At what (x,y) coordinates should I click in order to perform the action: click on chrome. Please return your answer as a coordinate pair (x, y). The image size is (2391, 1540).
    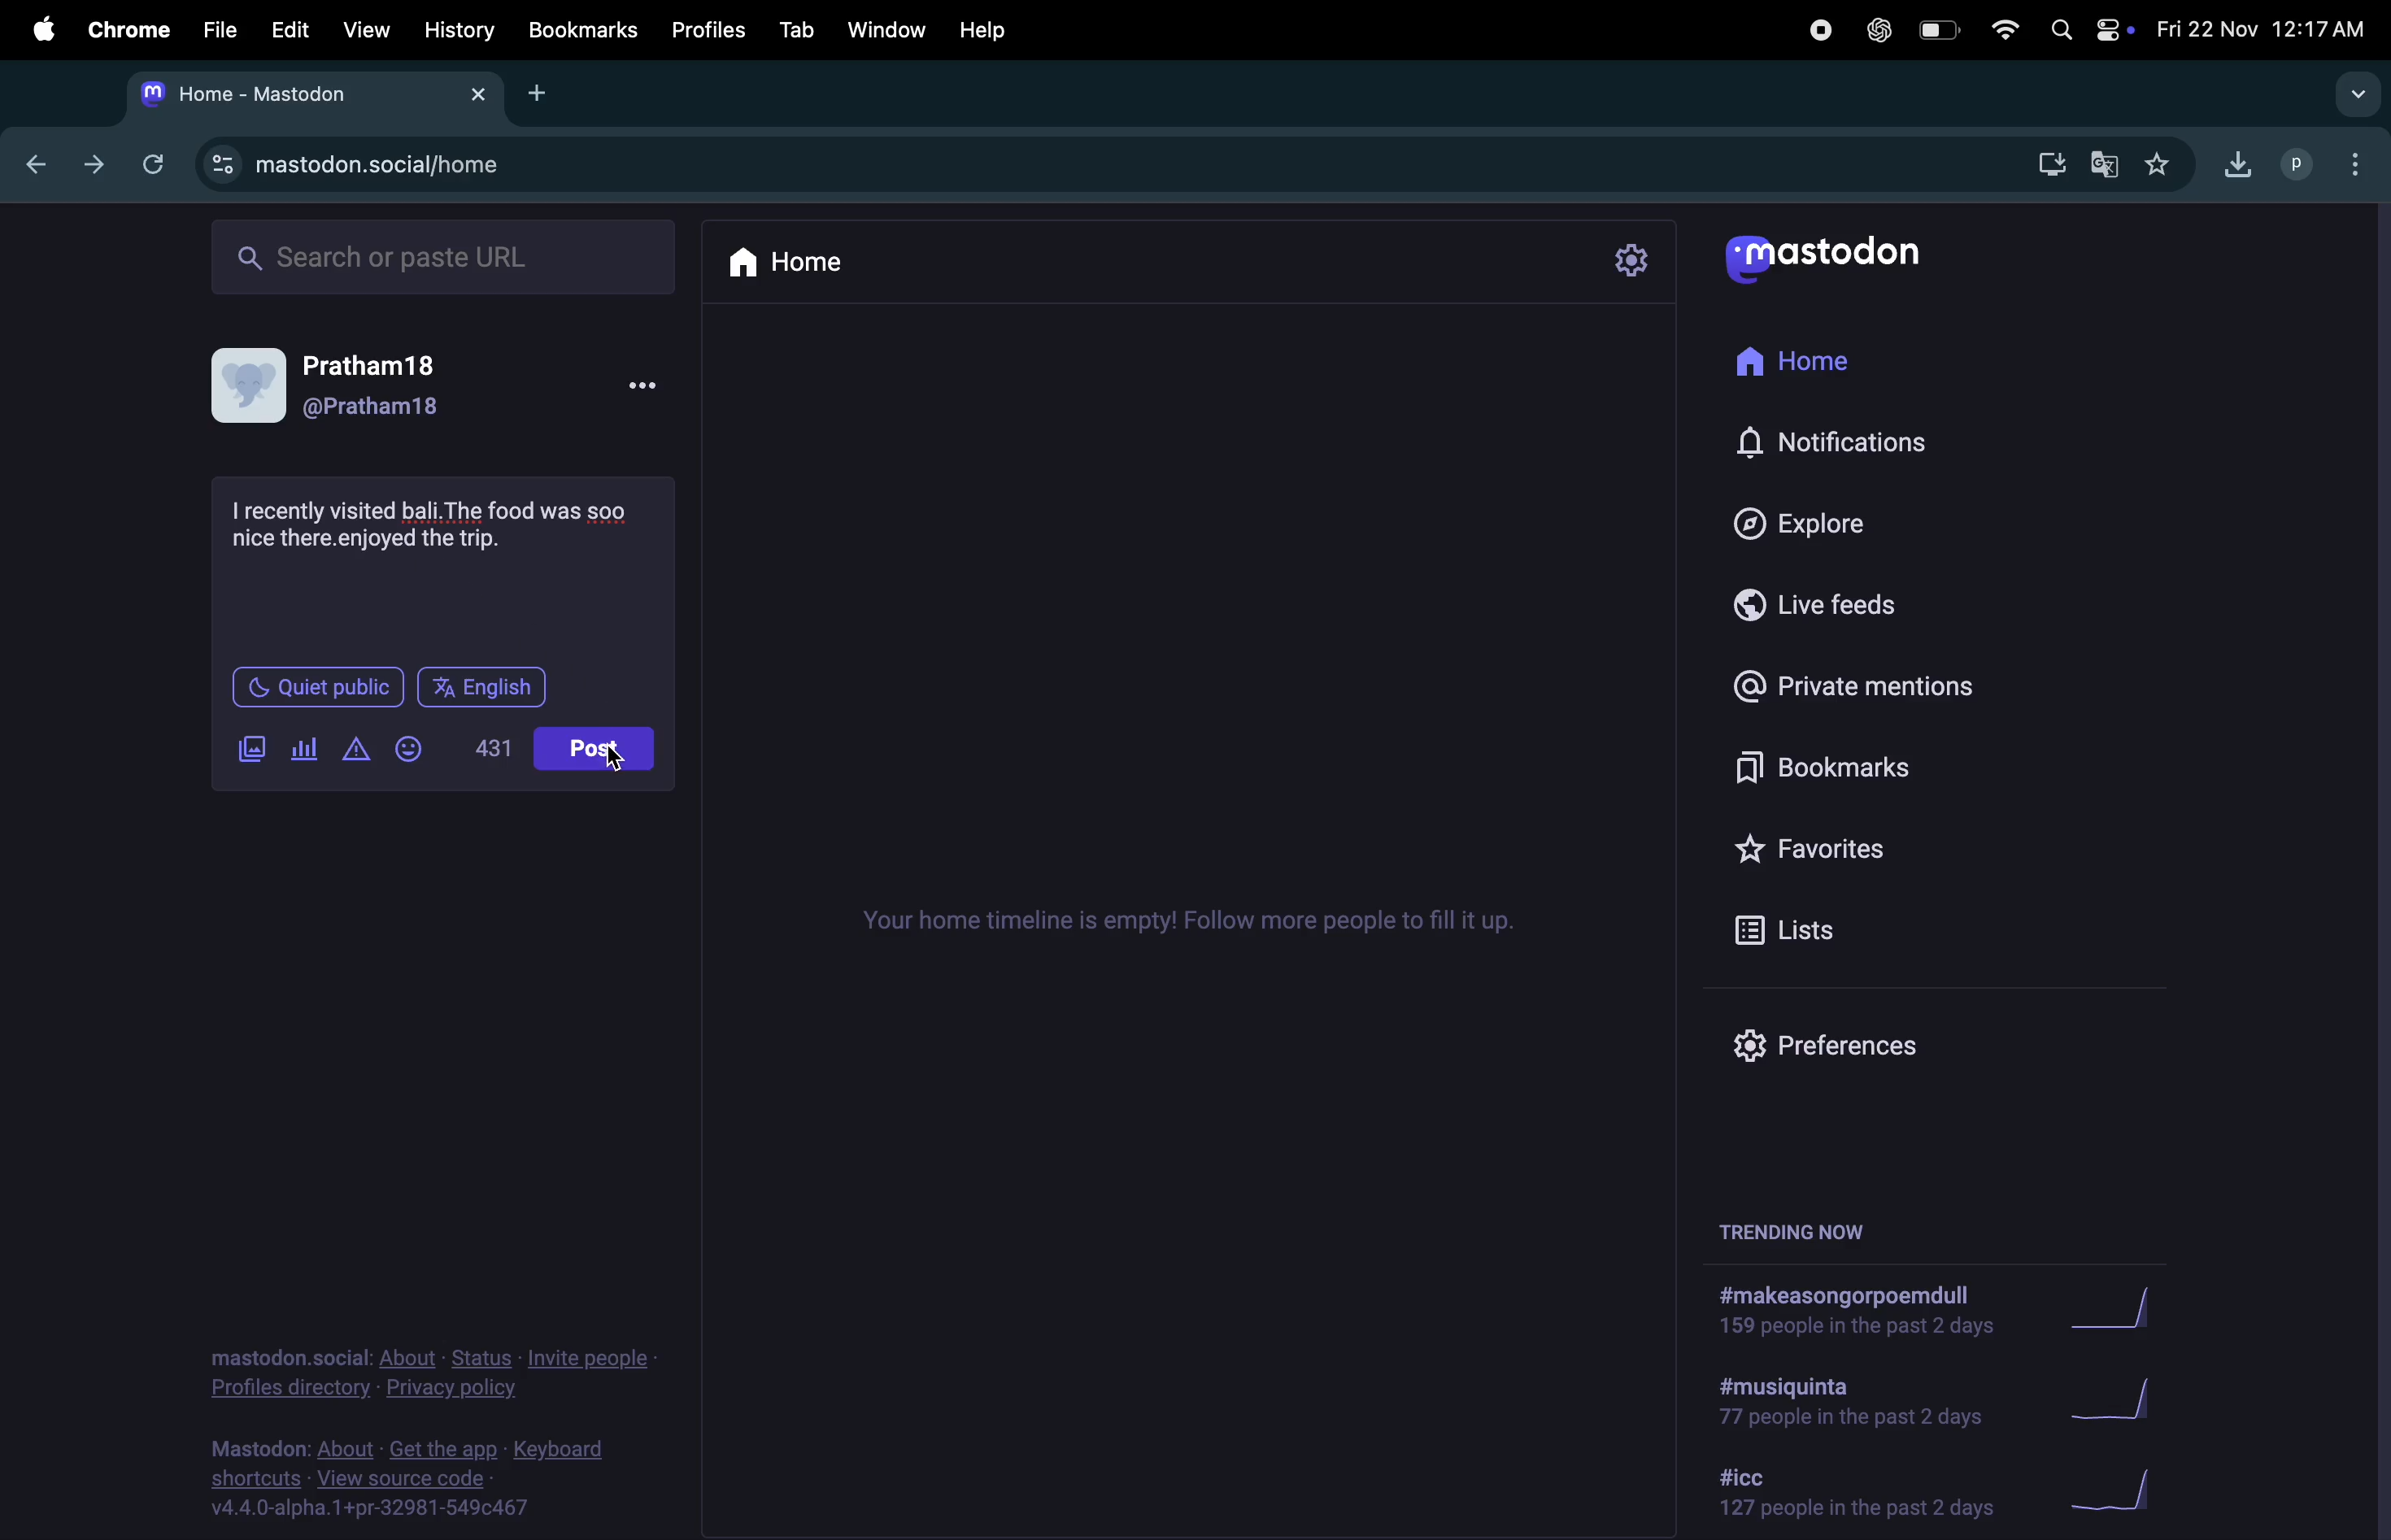
    Looking at the image, I should click on (128, 26).